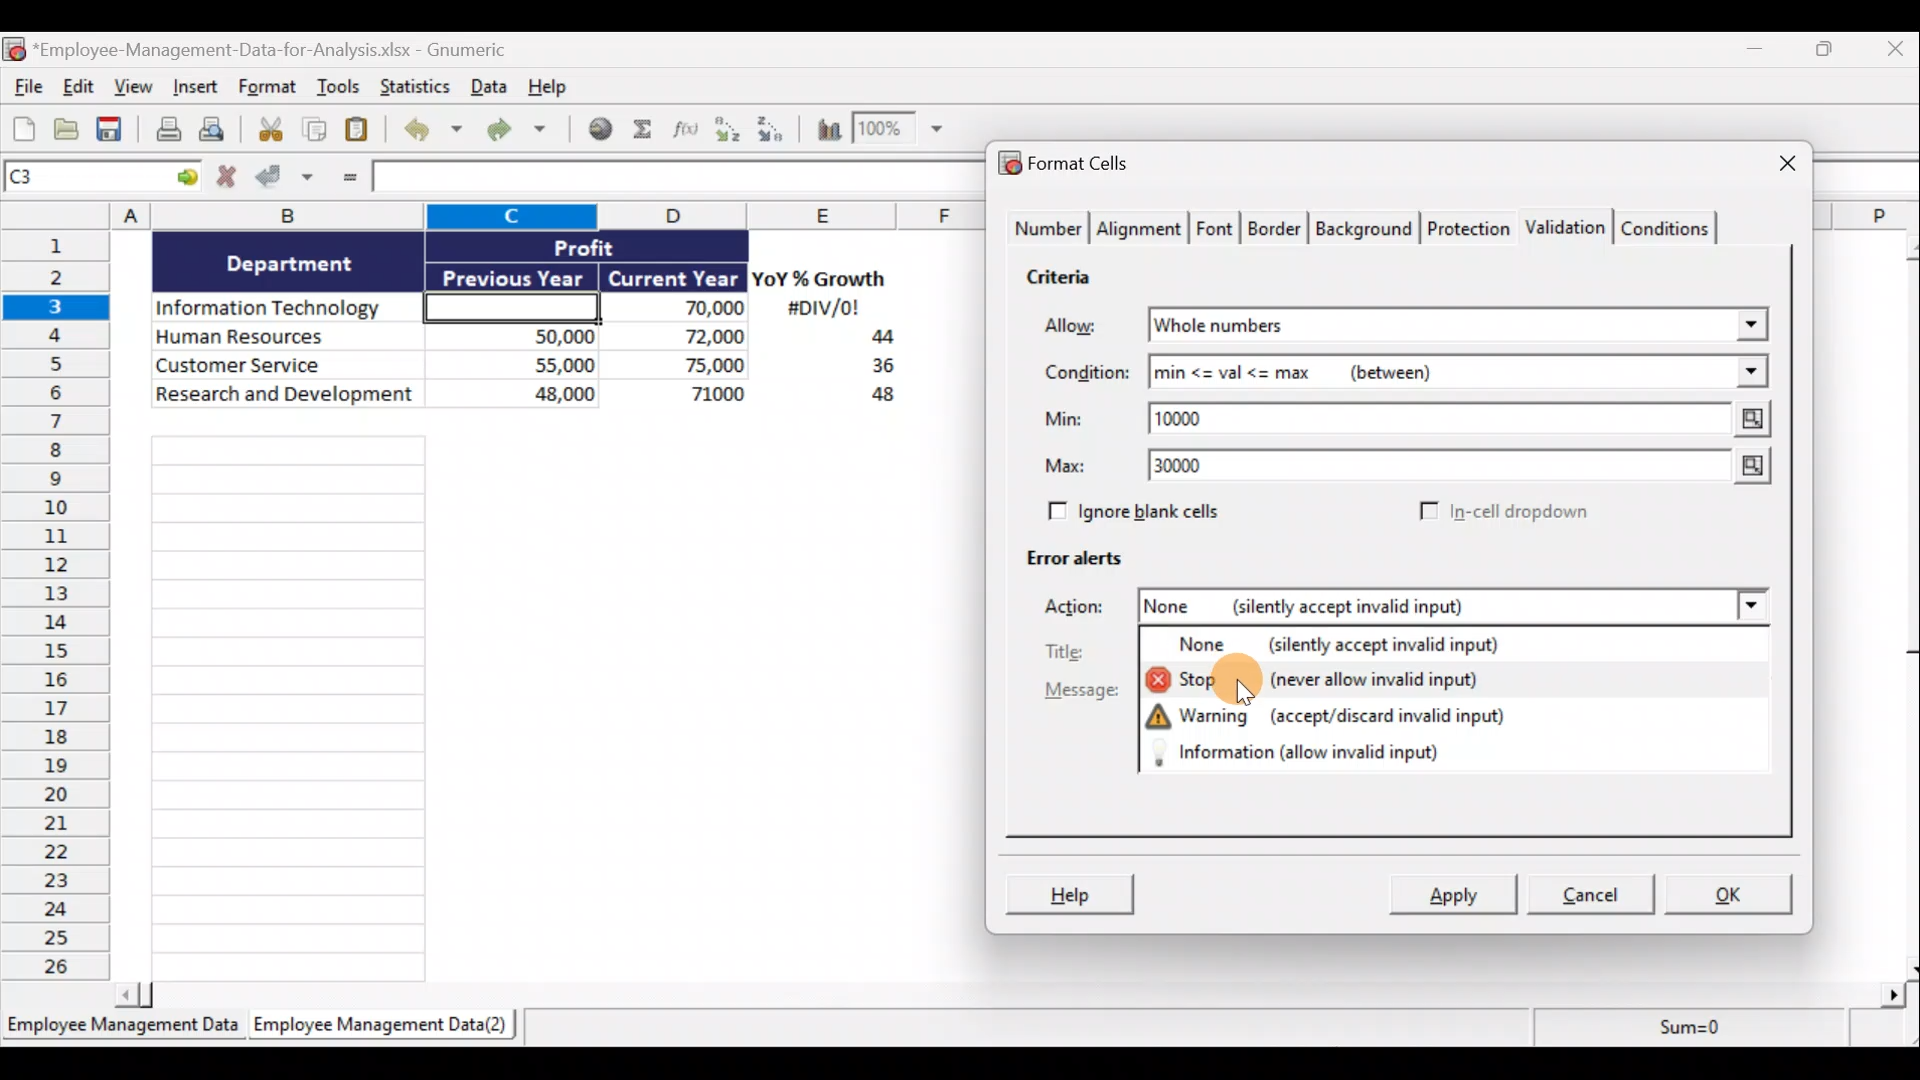 This screenshot has height=1080, width=1920. I want to click on Enter formula, so click(346, 180).